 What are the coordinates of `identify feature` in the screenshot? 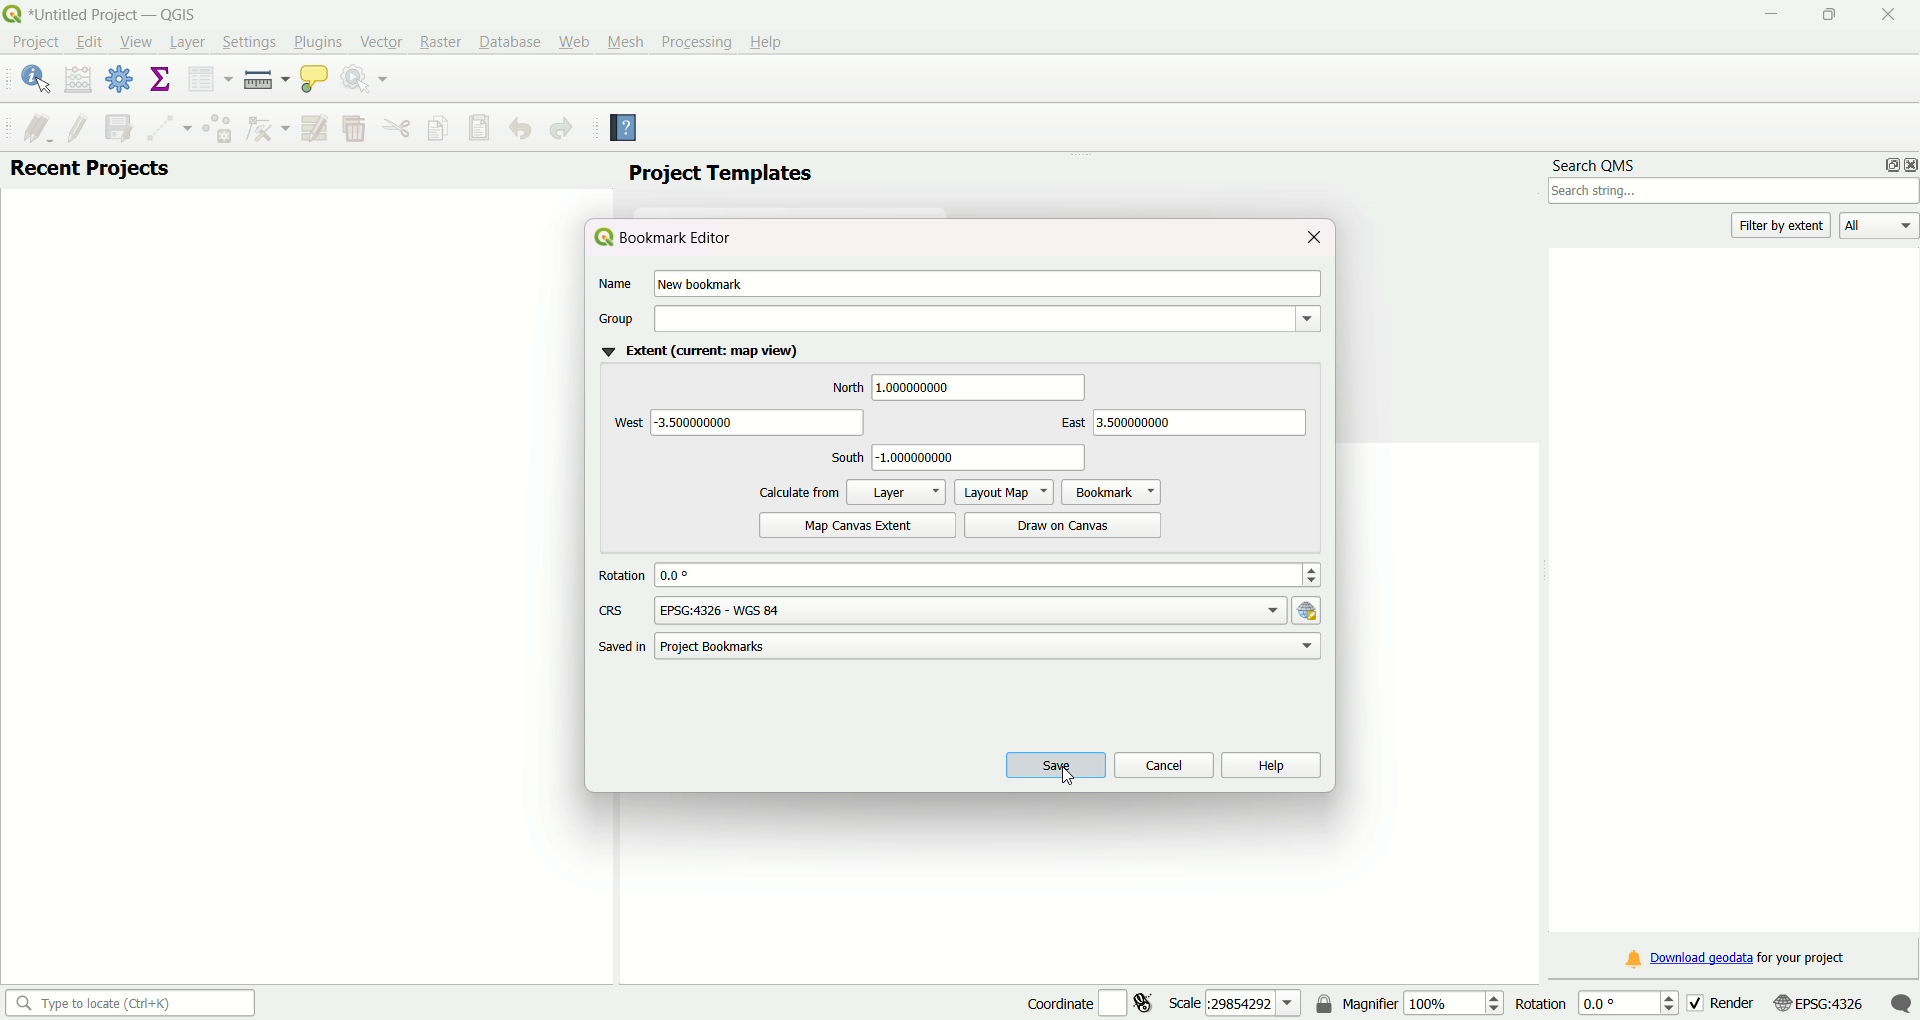 It's located at (35, 79).